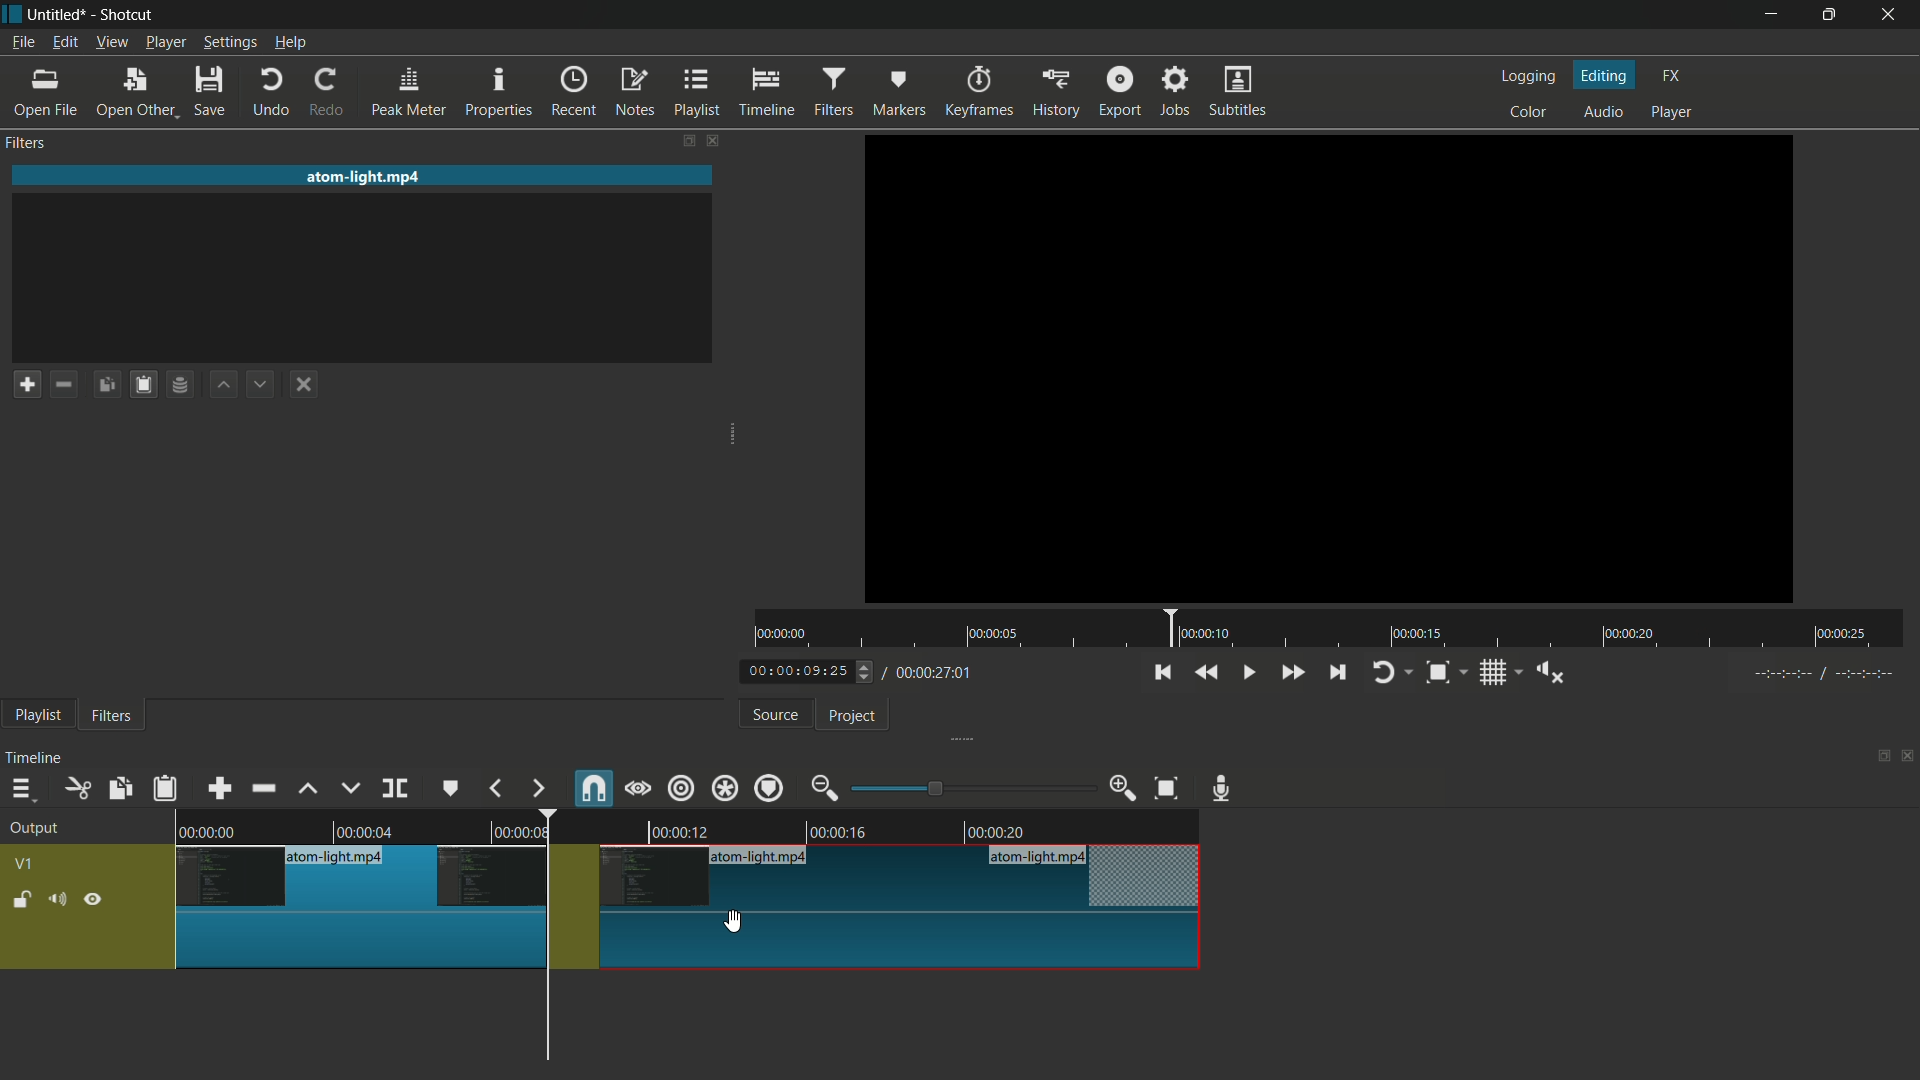  What do you see at coordinates (1340, 674) in the screenshot?
I see `skip to the next point` at bounding box center [1340, 674].